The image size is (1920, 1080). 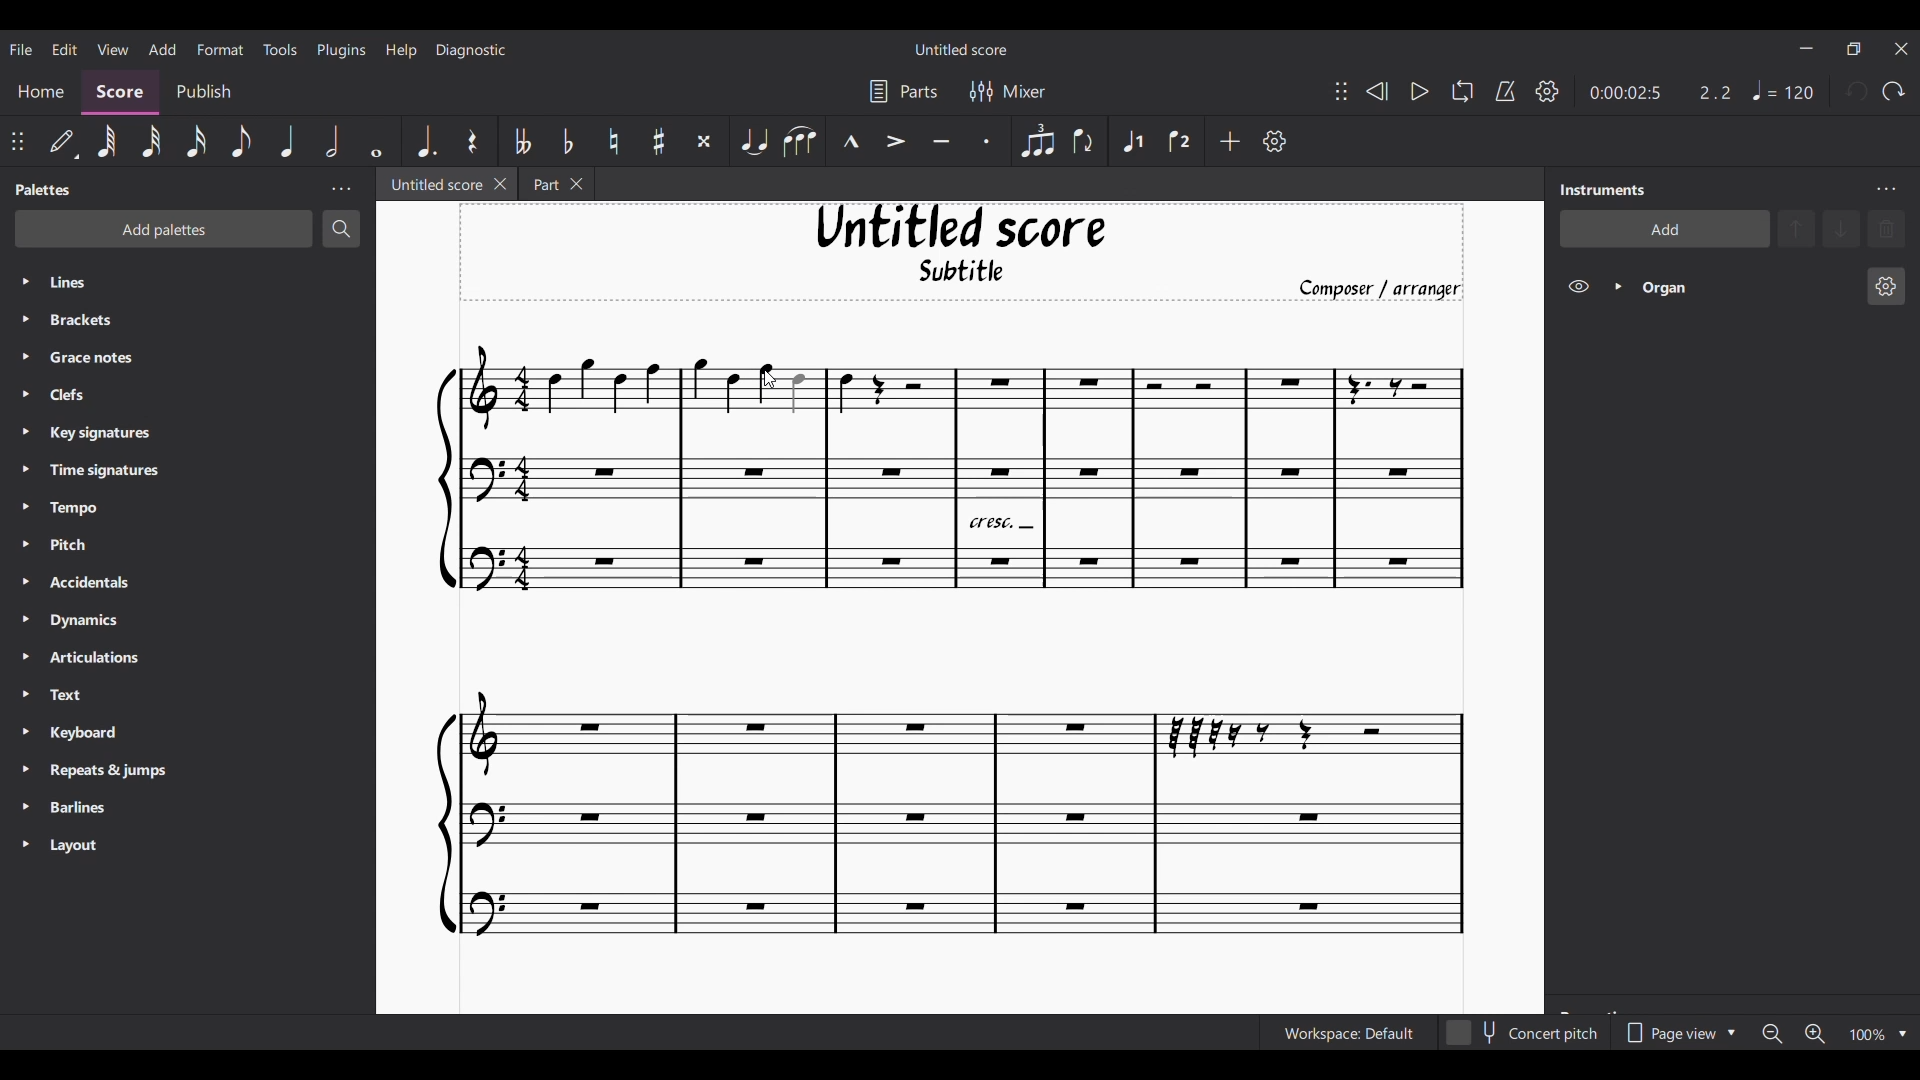 I want to click on Playback settings, so click(x=1547, y=91).